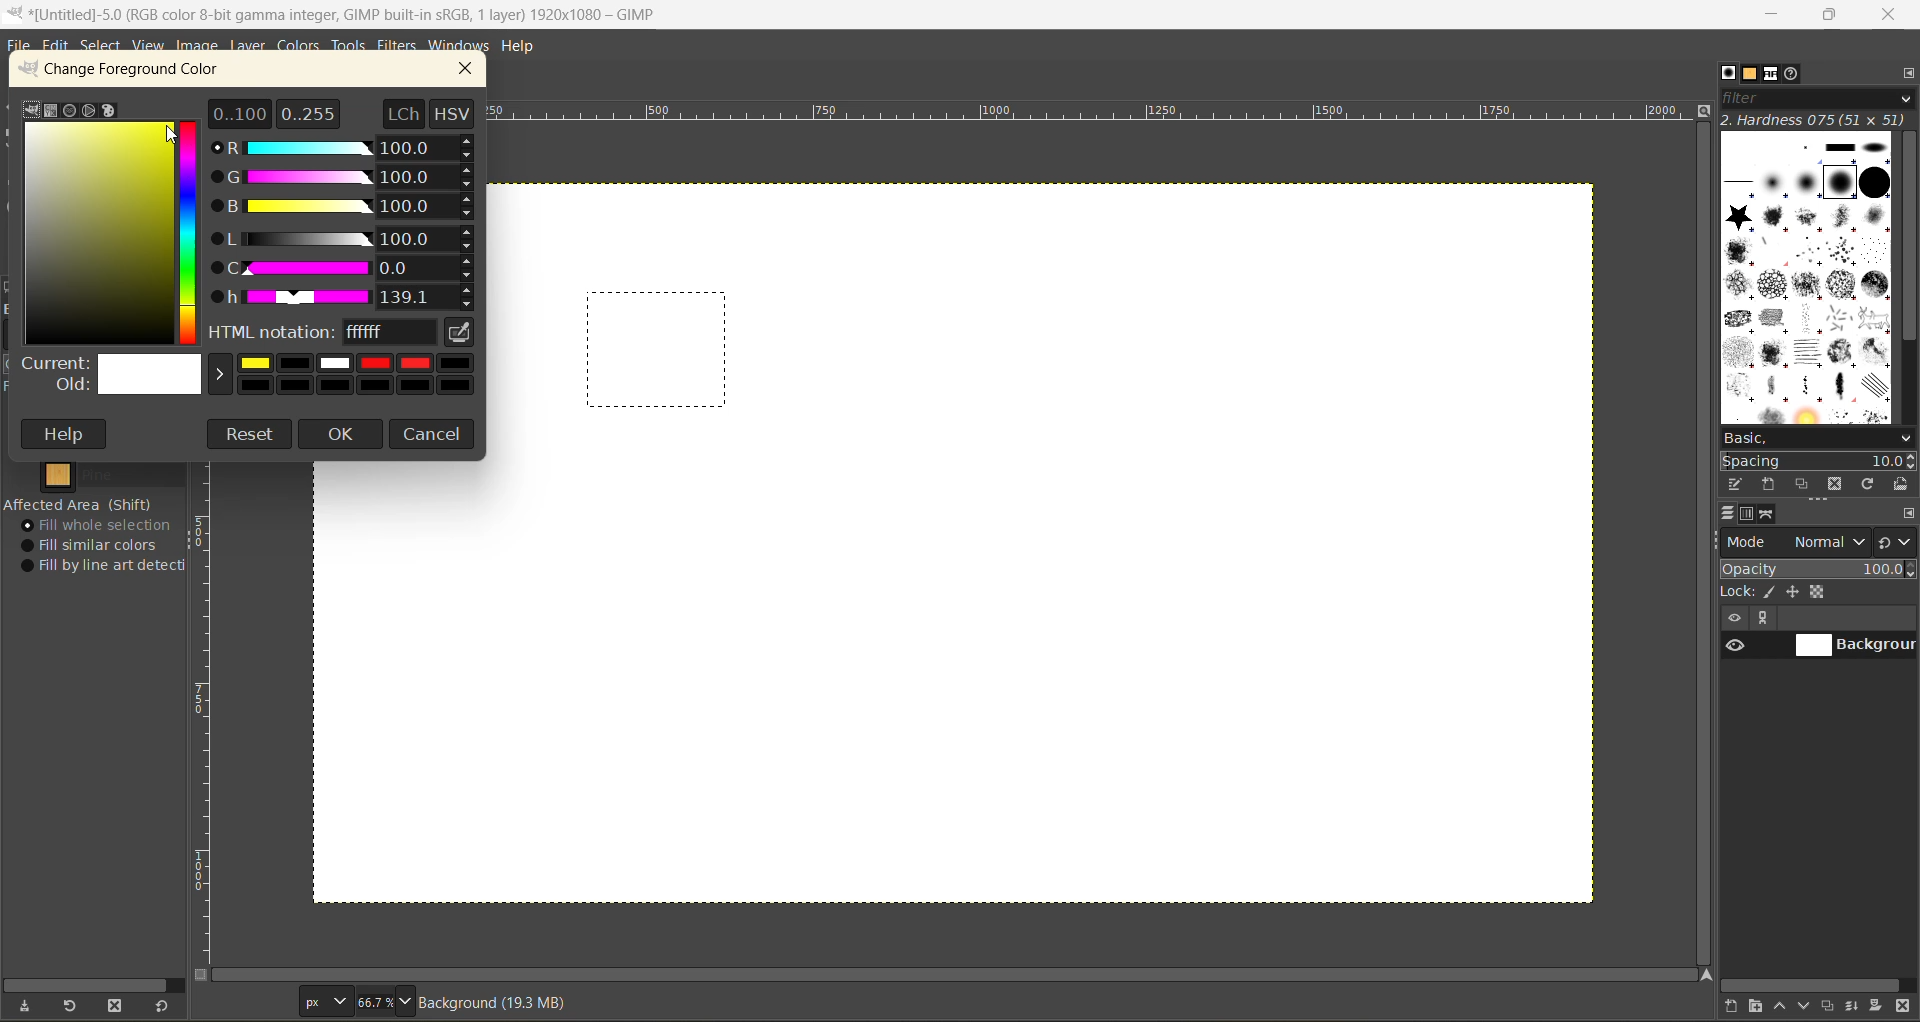 Image resolution: width=1920 pixels, height=1022 pixels. Describe the element at coordinates (525, 45) in the screenshot. I see `help` at that location.